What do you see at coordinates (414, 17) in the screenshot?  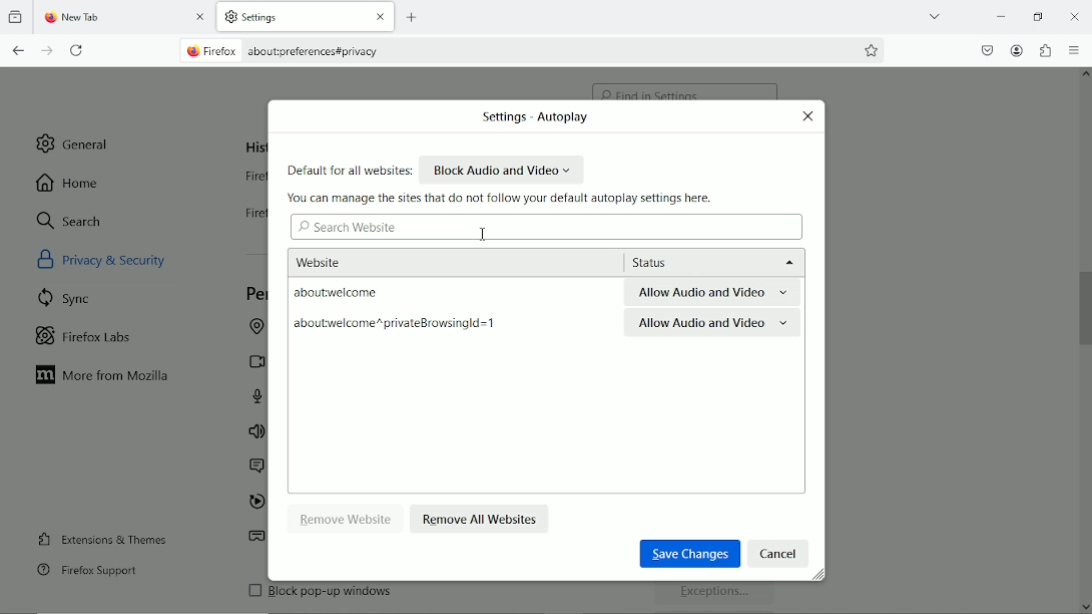 I see `new tab` at bounding box center [414, 17].